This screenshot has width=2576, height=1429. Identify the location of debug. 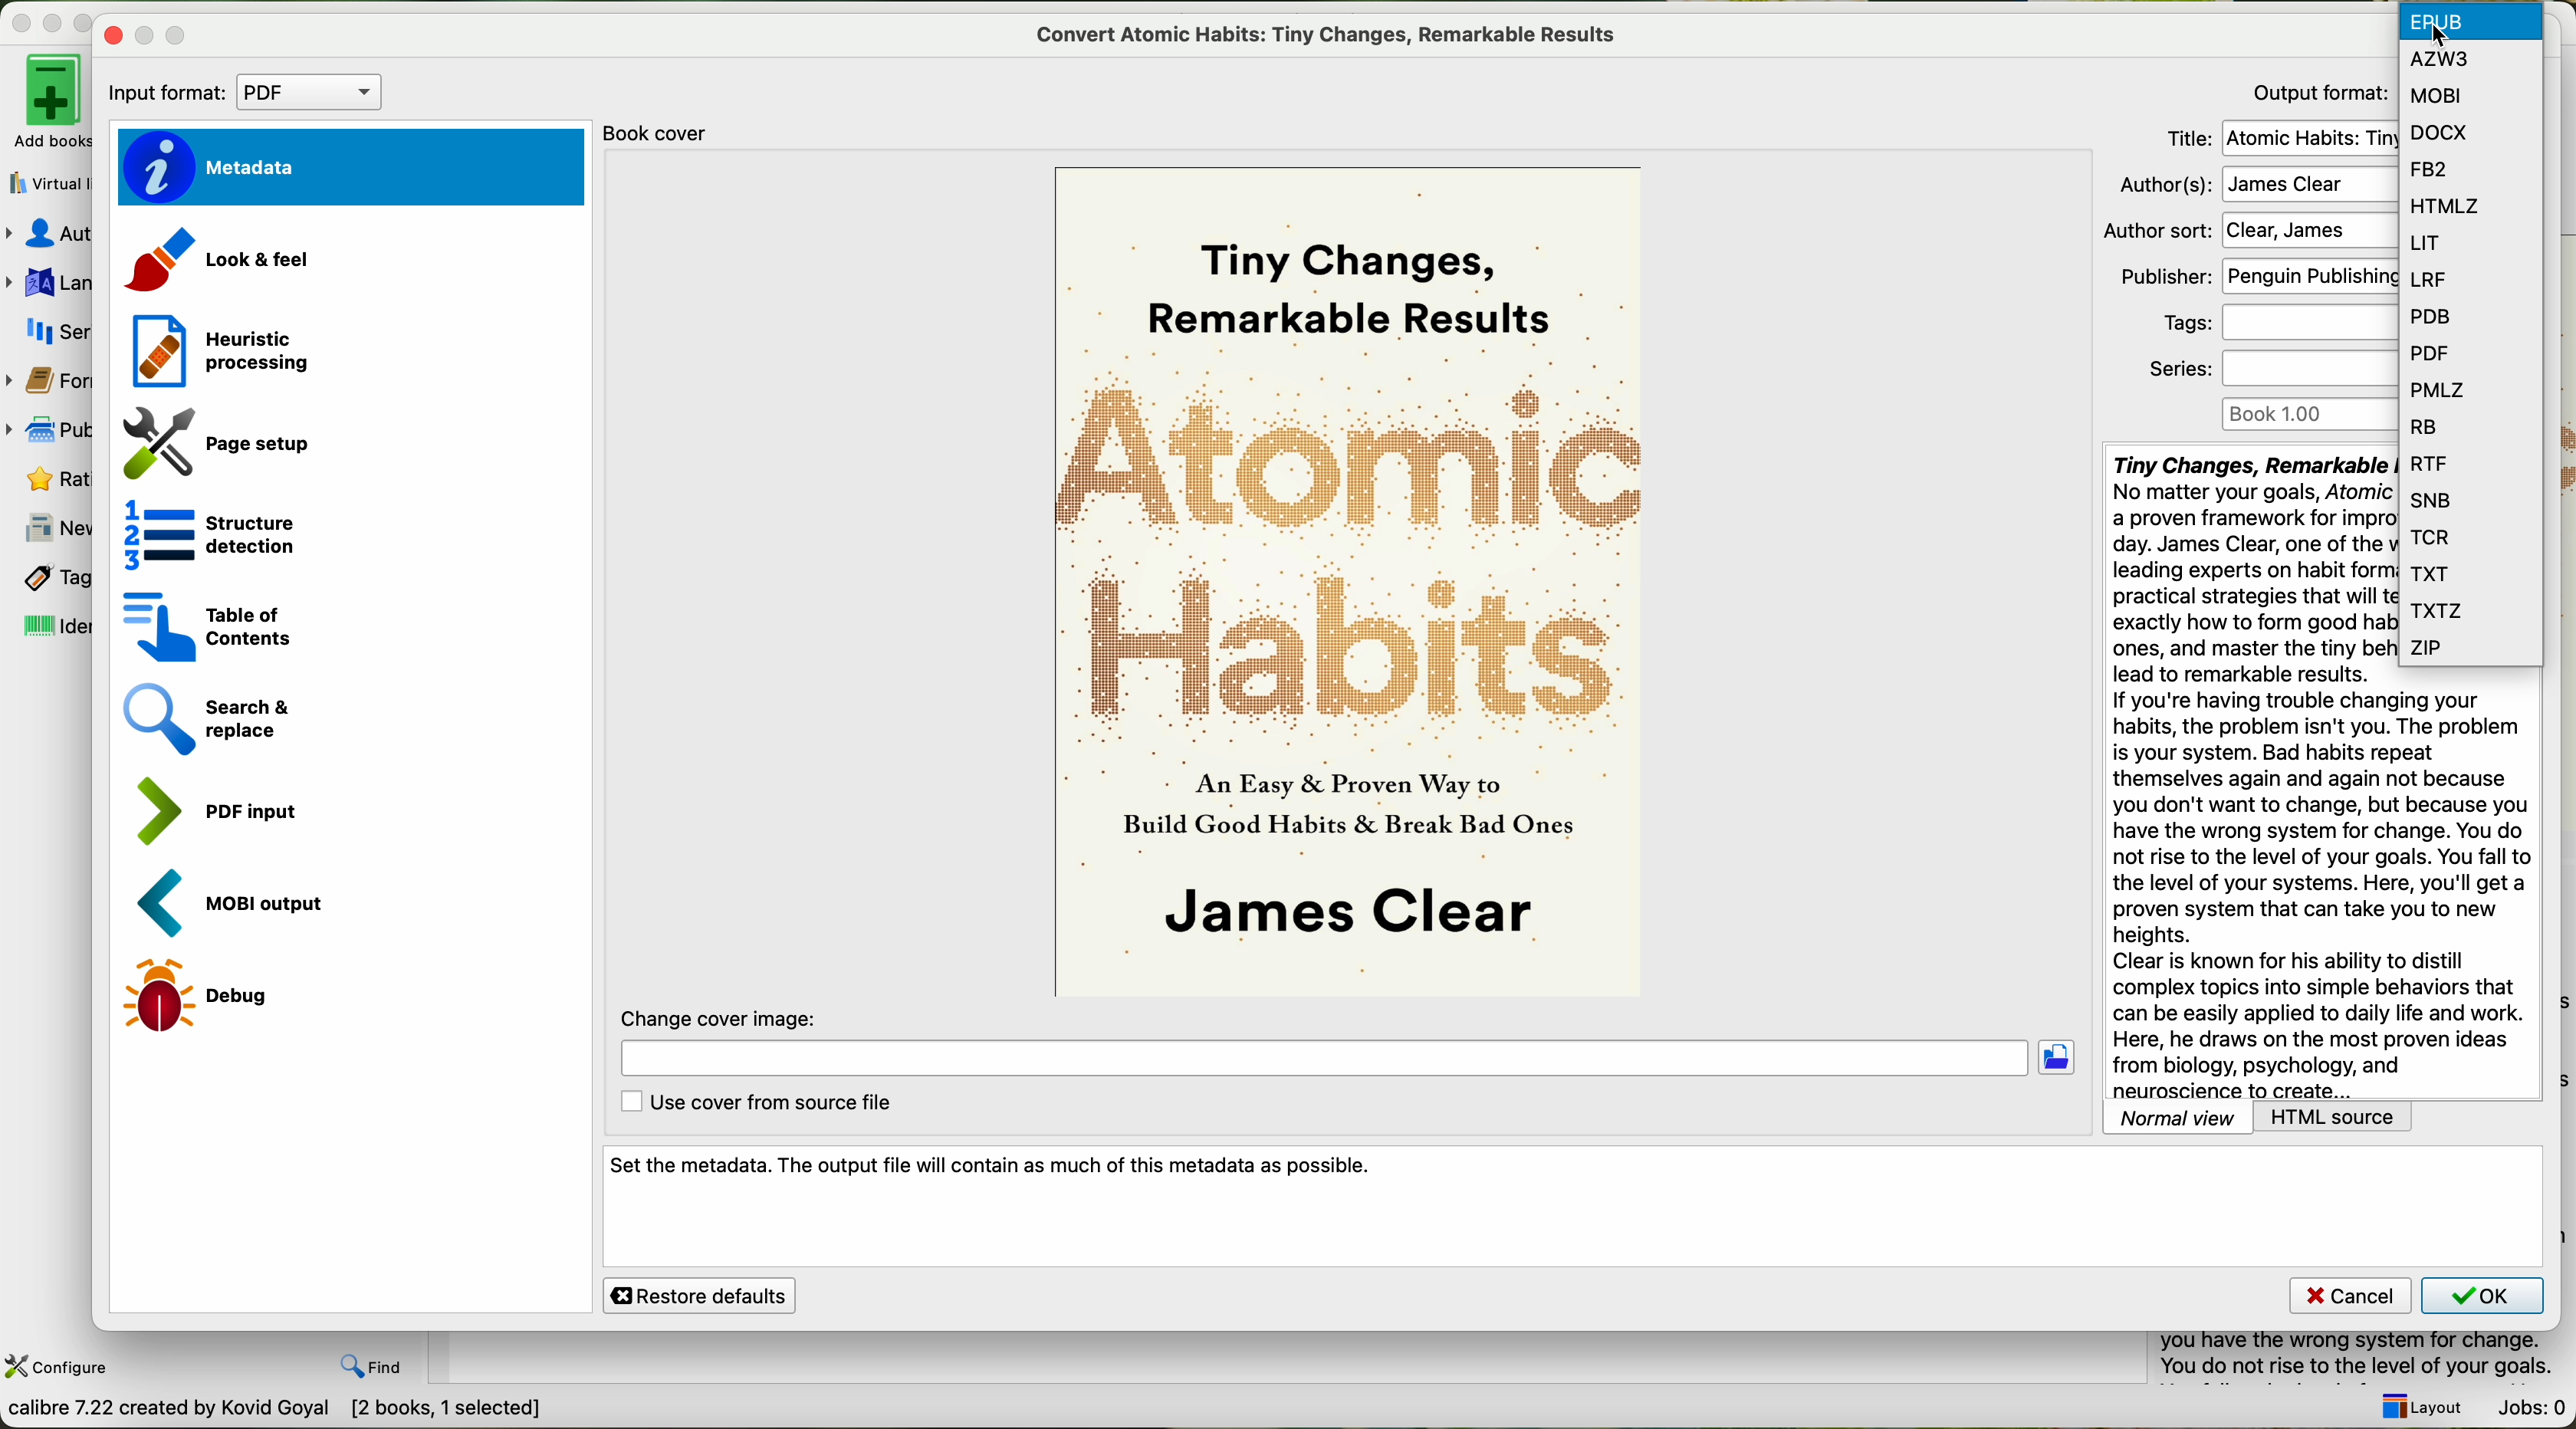
(201, 997).